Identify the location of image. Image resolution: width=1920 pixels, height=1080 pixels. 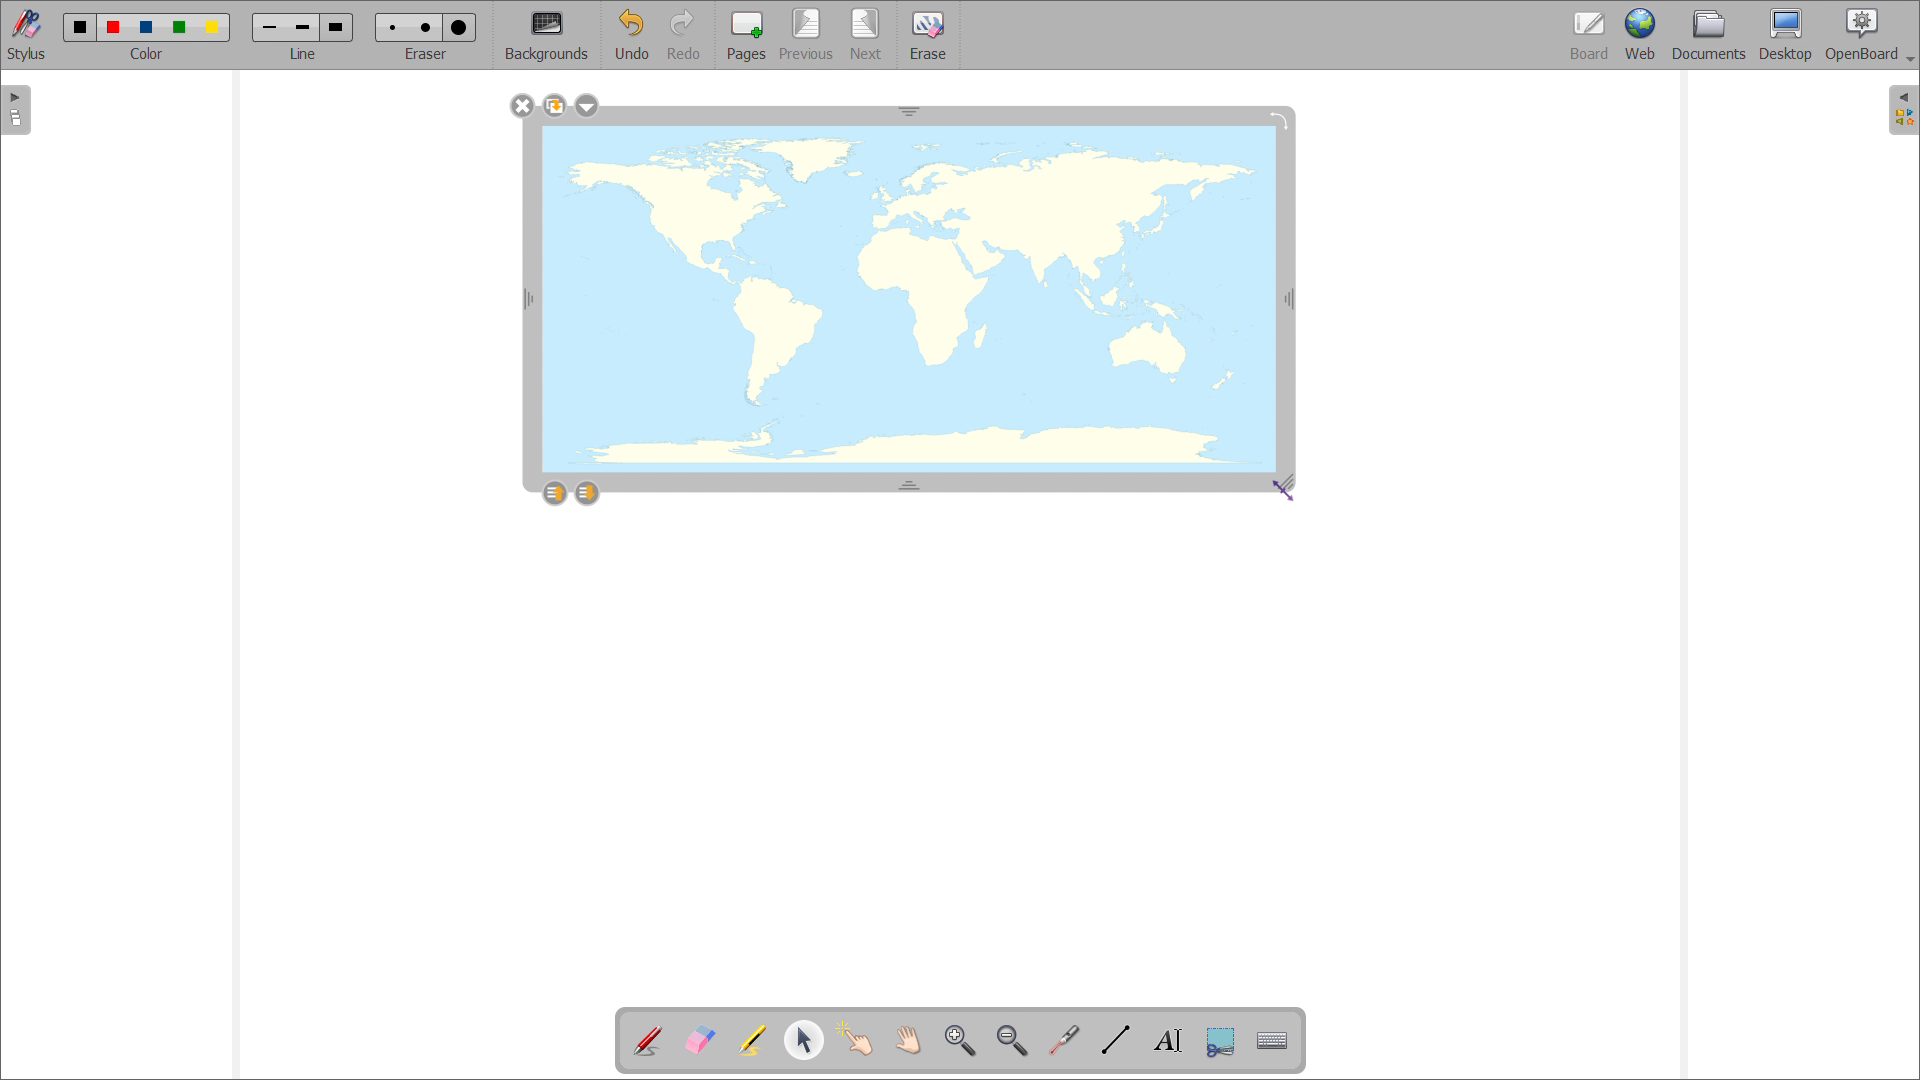
(909, 302).